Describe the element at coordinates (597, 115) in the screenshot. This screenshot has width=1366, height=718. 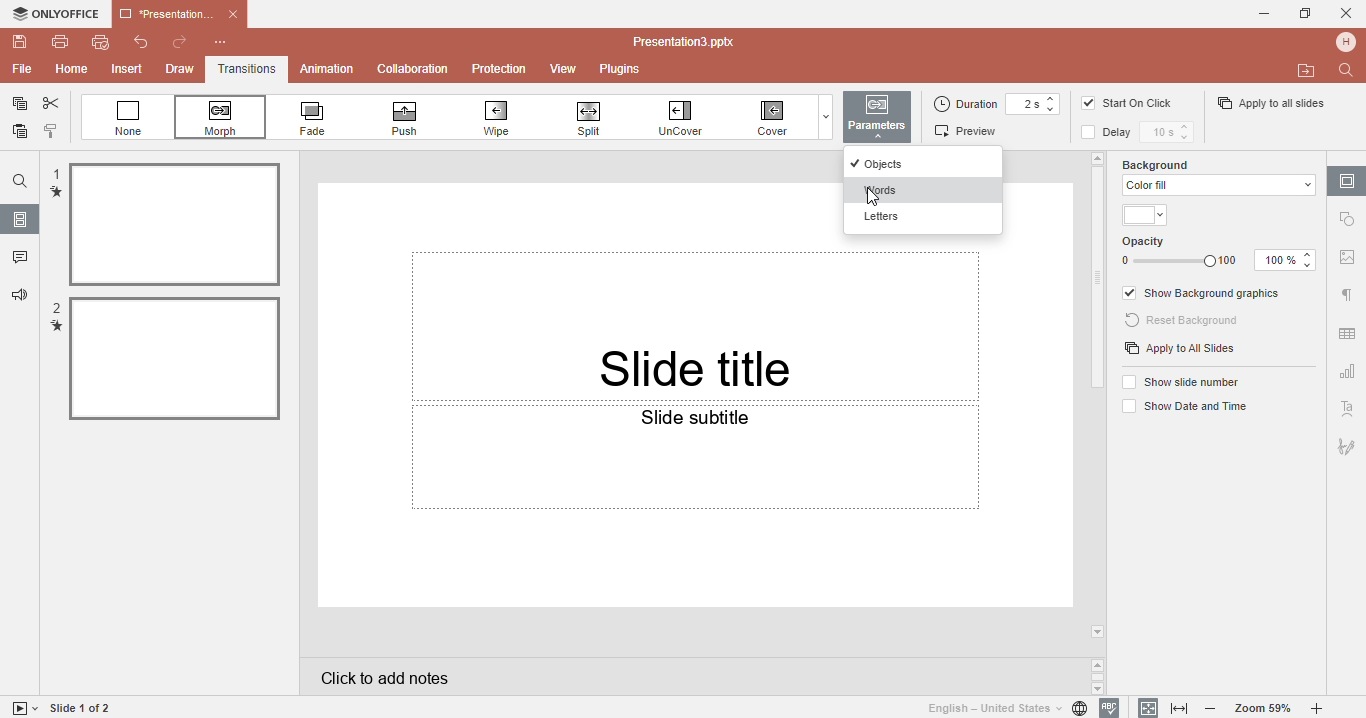
I see `Spill` at that location.